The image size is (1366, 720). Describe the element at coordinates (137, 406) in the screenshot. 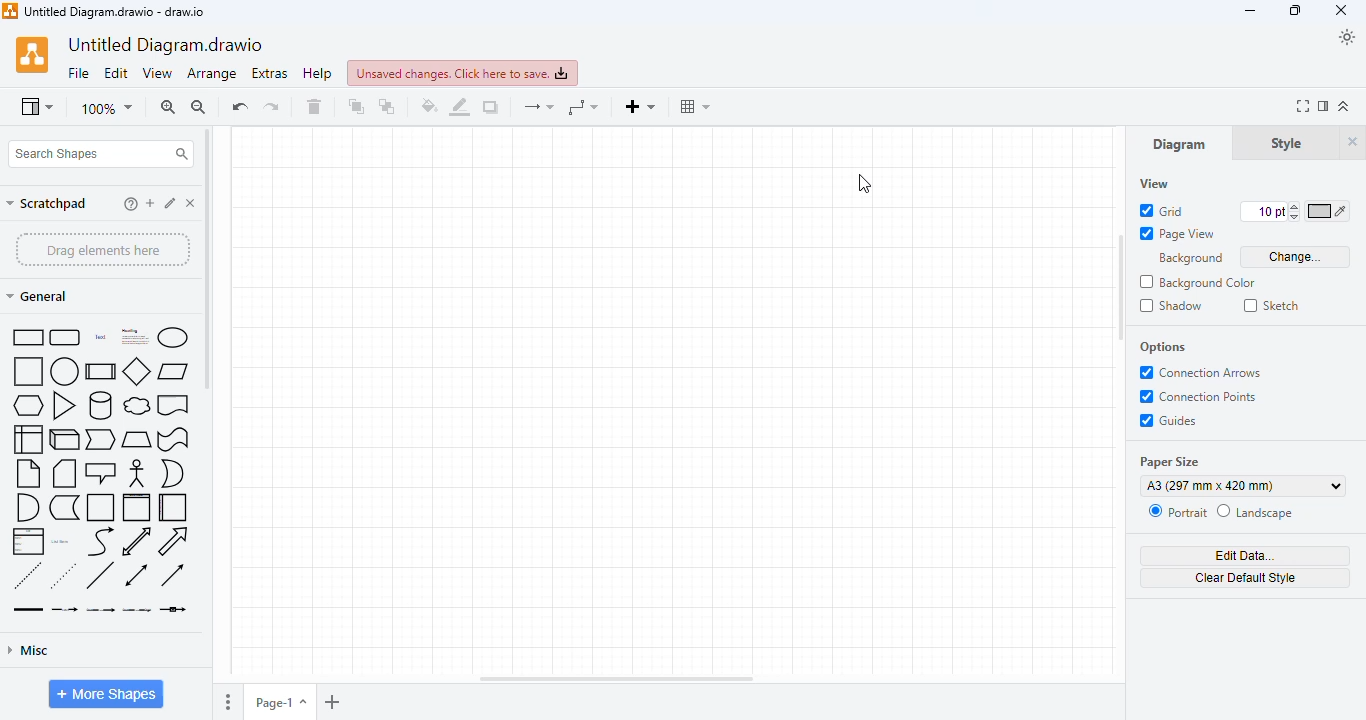

I see `cloud` at that location.